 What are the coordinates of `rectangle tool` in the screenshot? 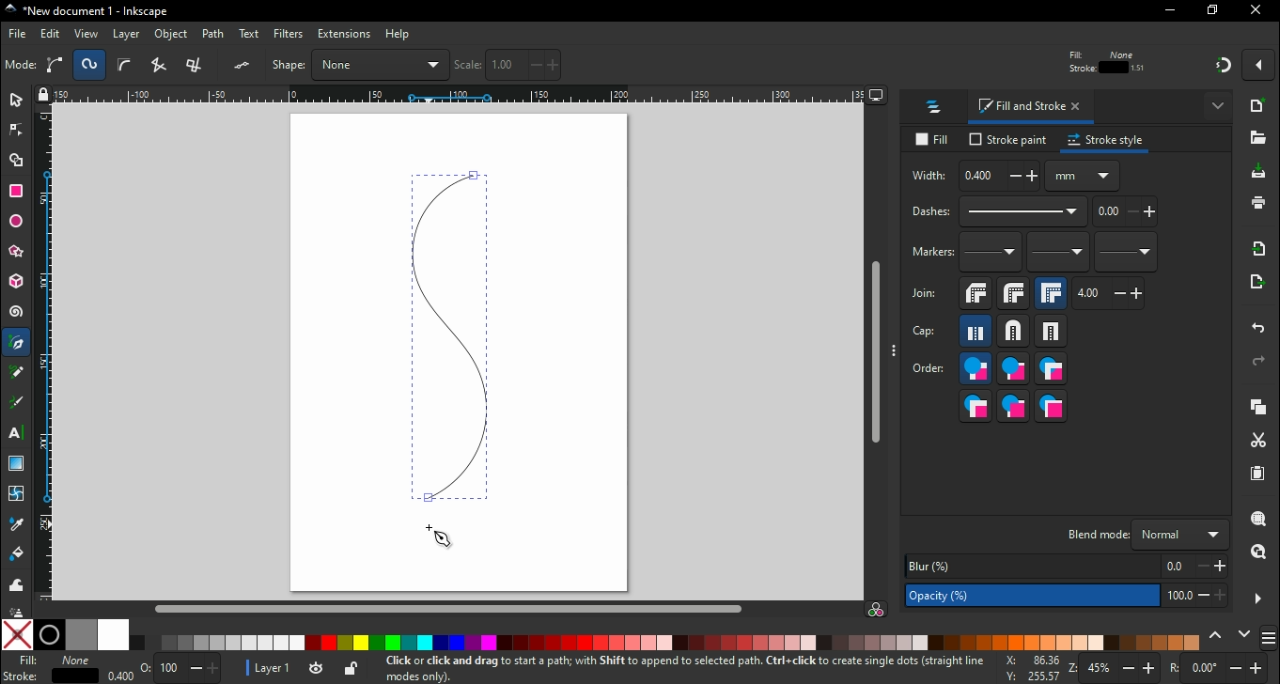 It's located at (18, 191).